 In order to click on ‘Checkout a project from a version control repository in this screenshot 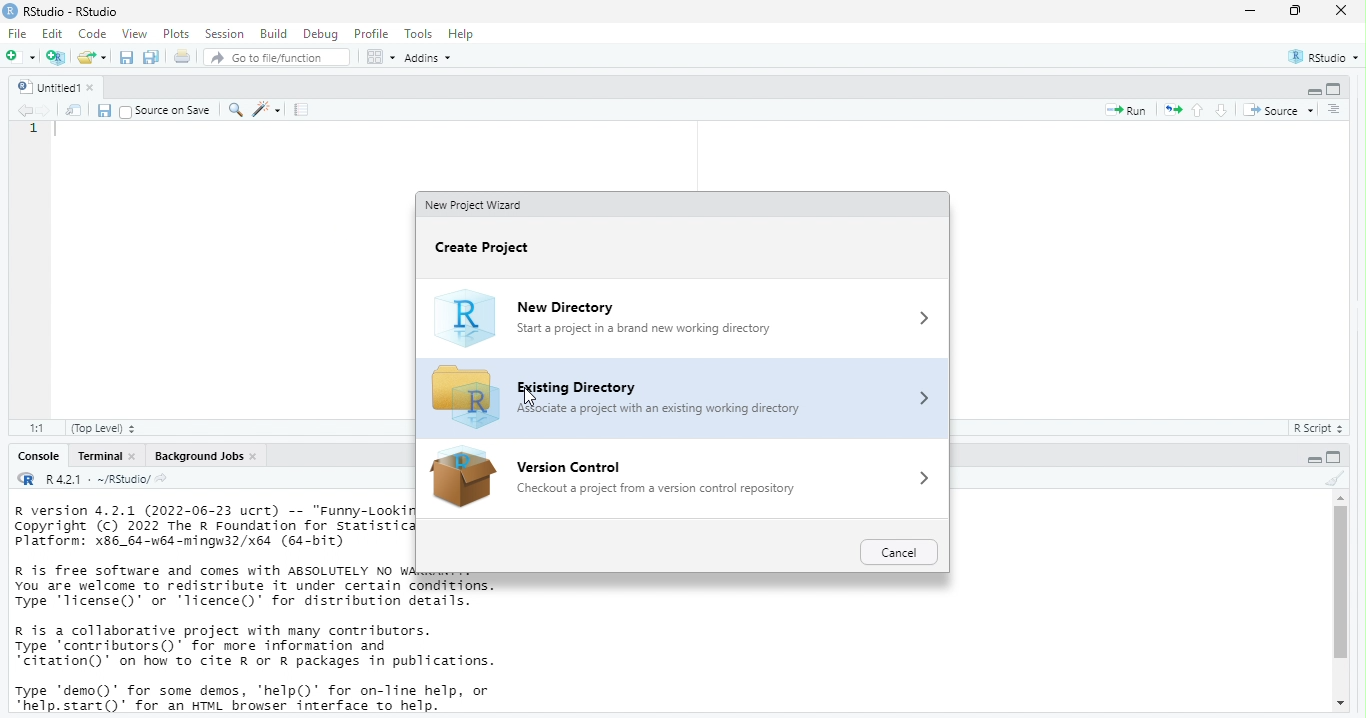, I will do `click(656, 486)`.